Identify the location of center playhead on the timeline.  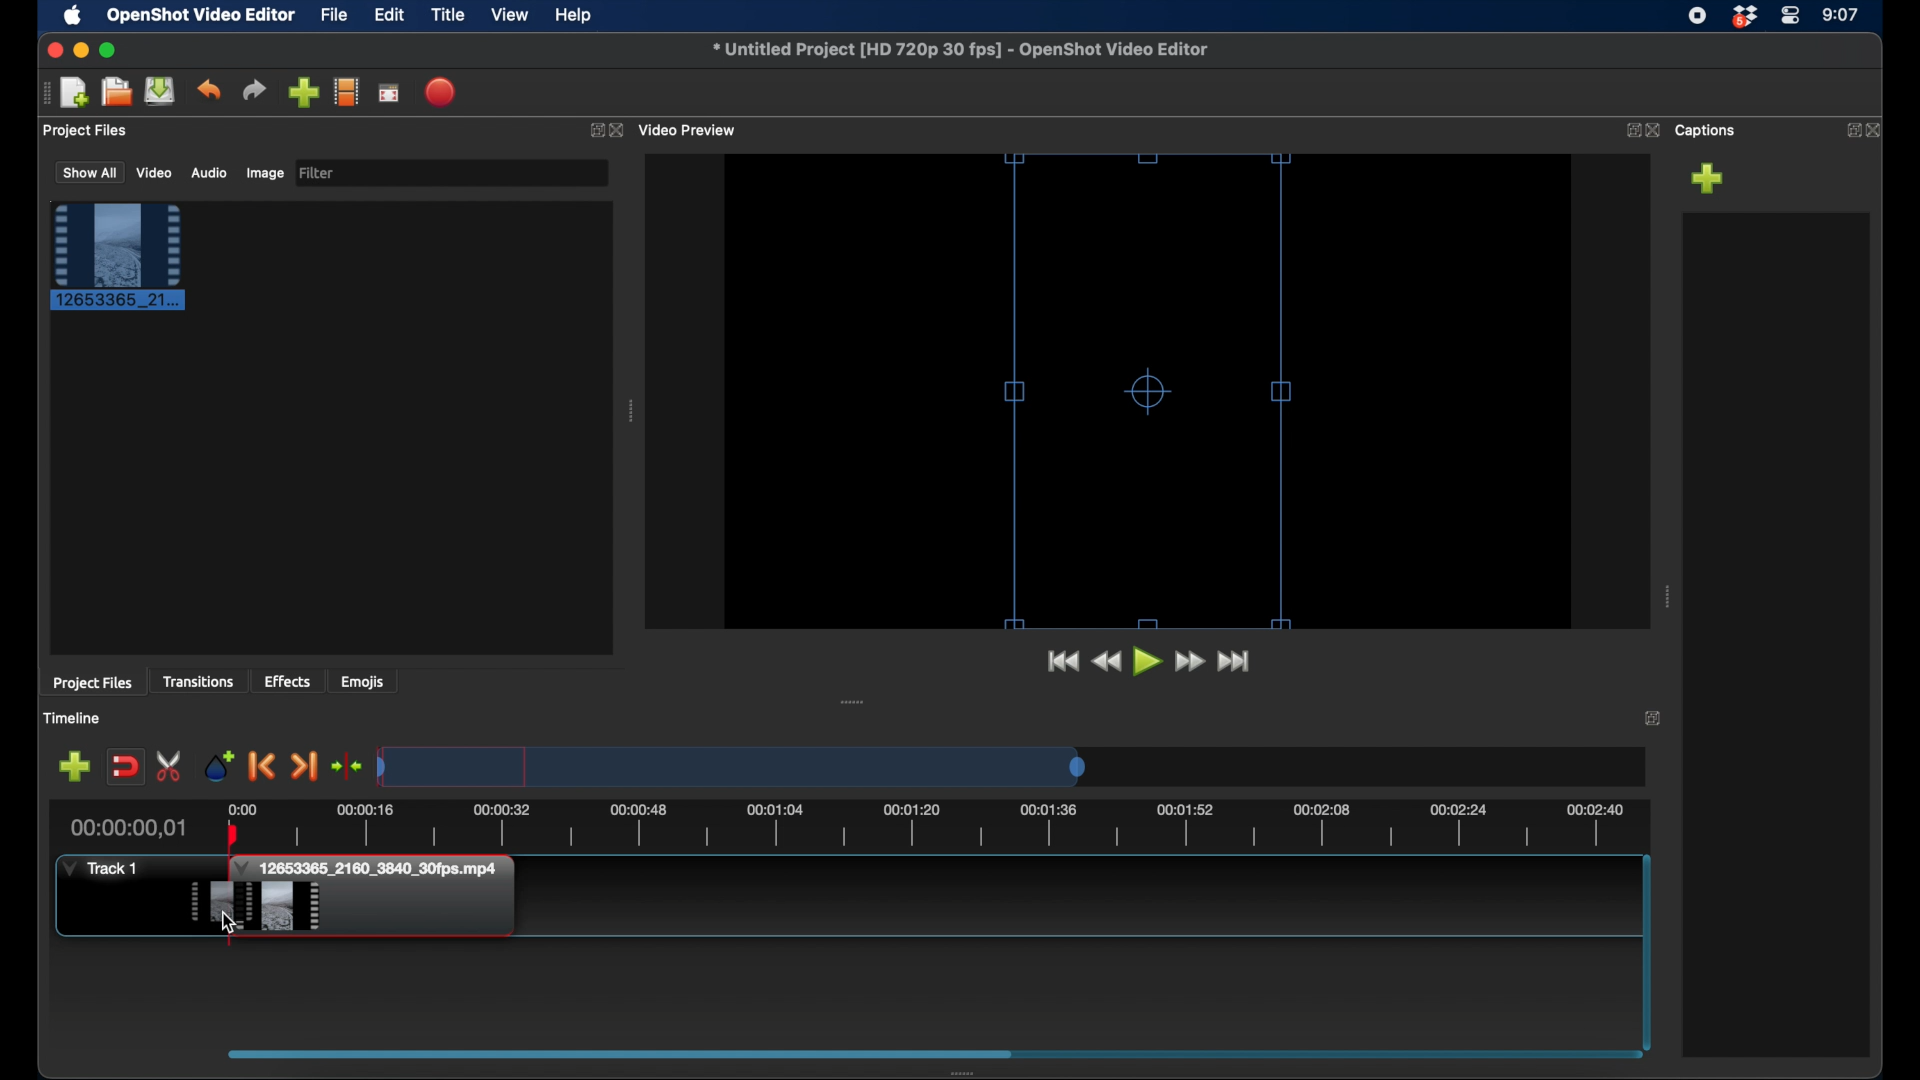
(346, 766).